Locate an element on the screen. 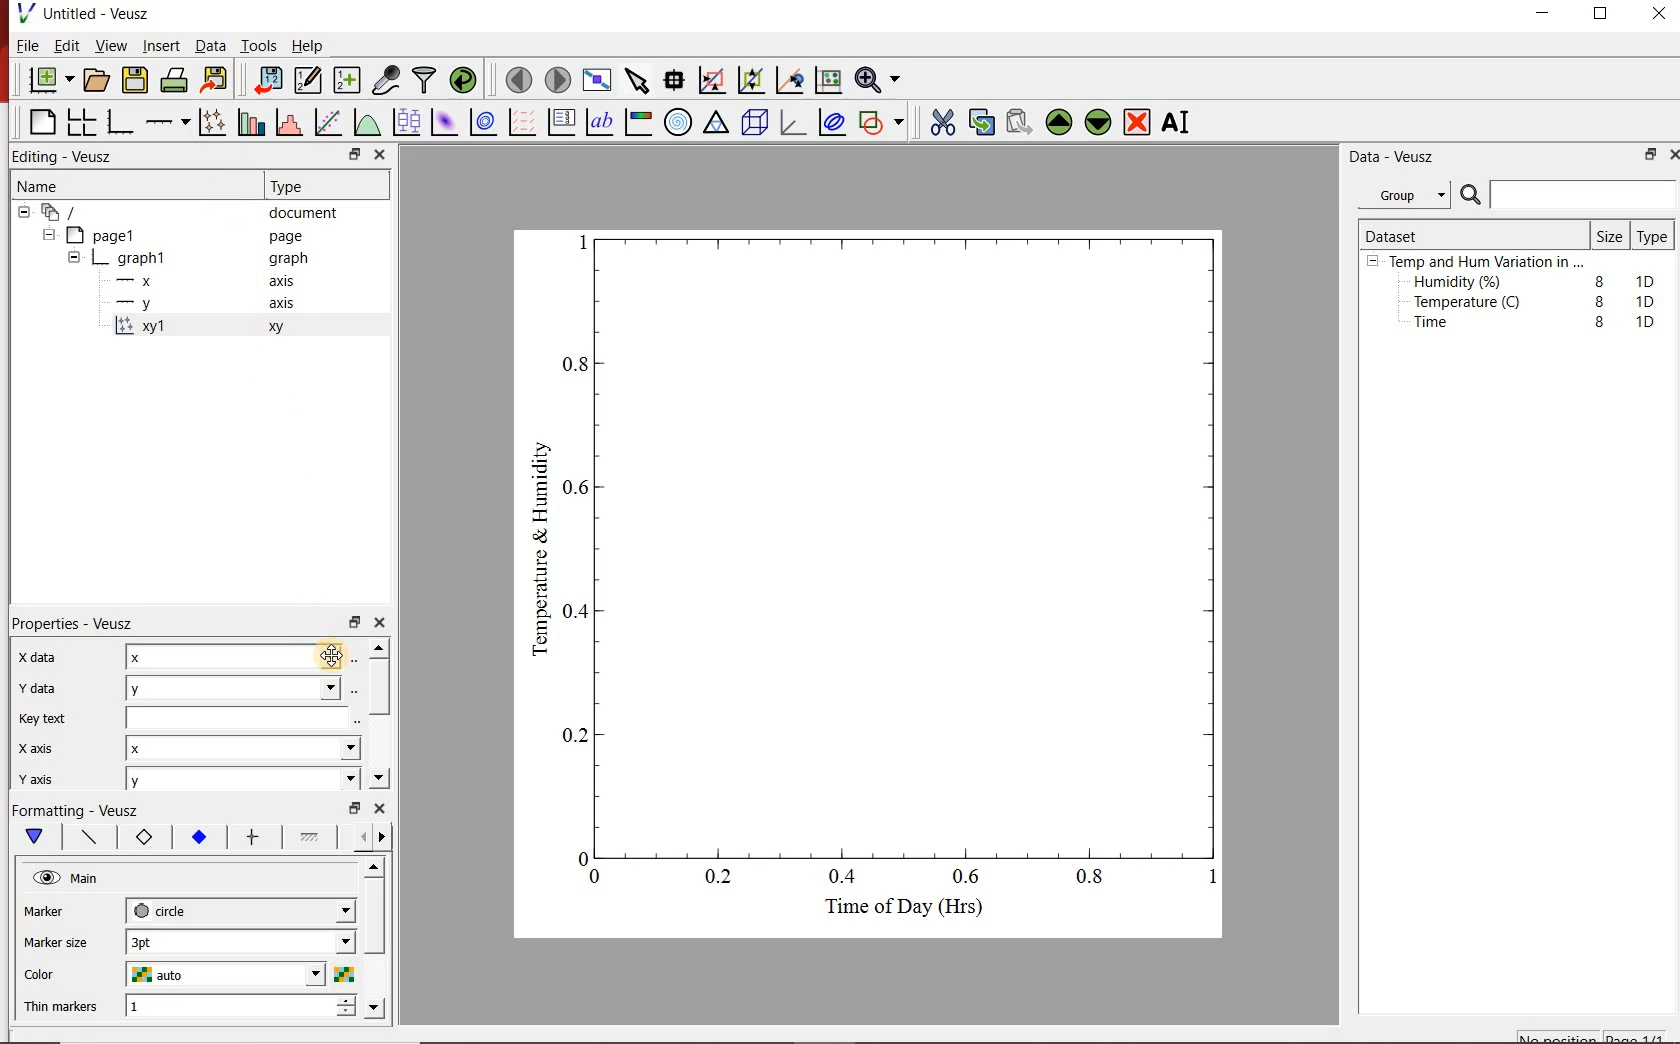  xy is located at coordinates (281, 332).